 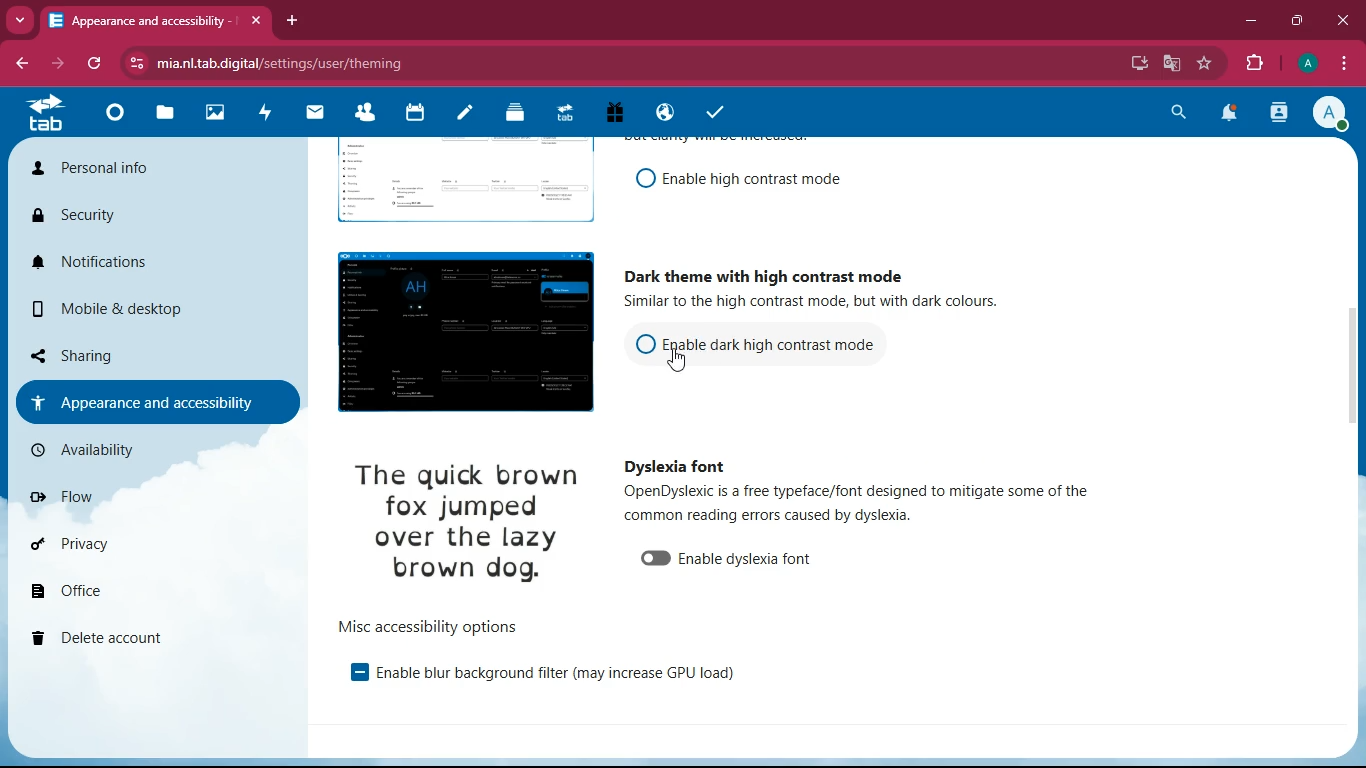 I want to click on view site information, so click(x=135, y=63).